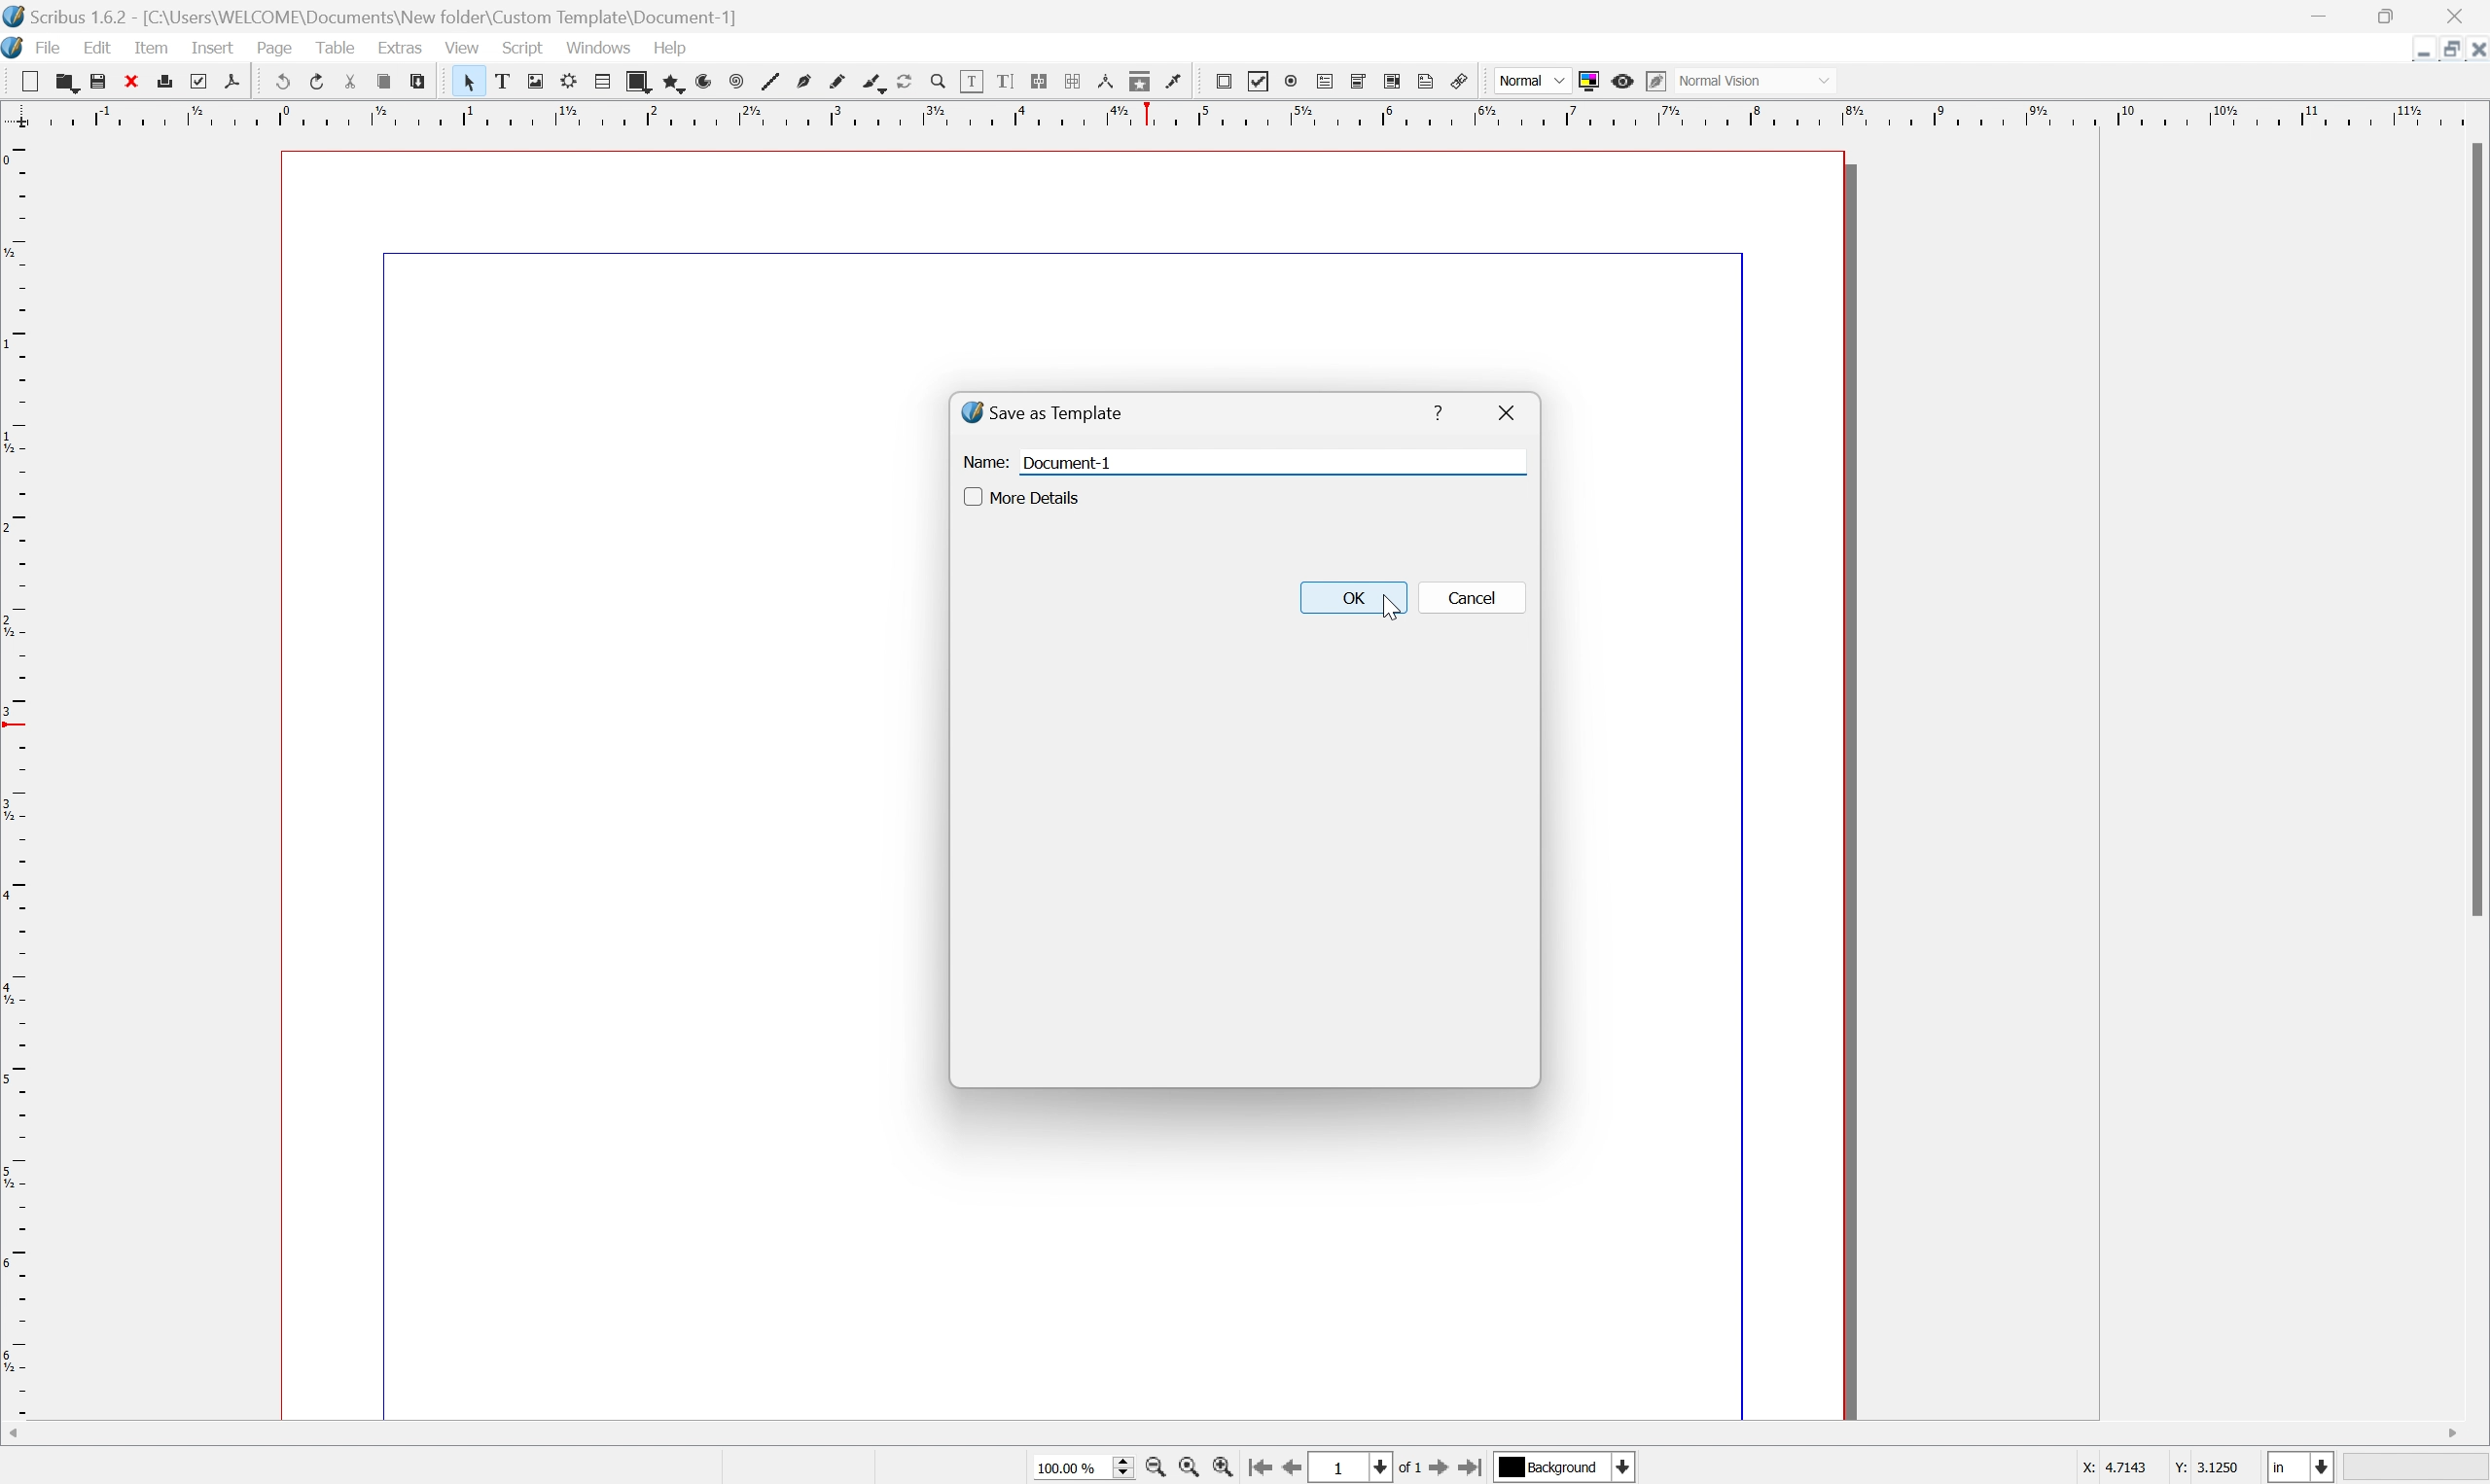  What do you see at coordinates (1566, 1468) in the screenshot?
I see `Background` at bounding box center [1566, 1468].